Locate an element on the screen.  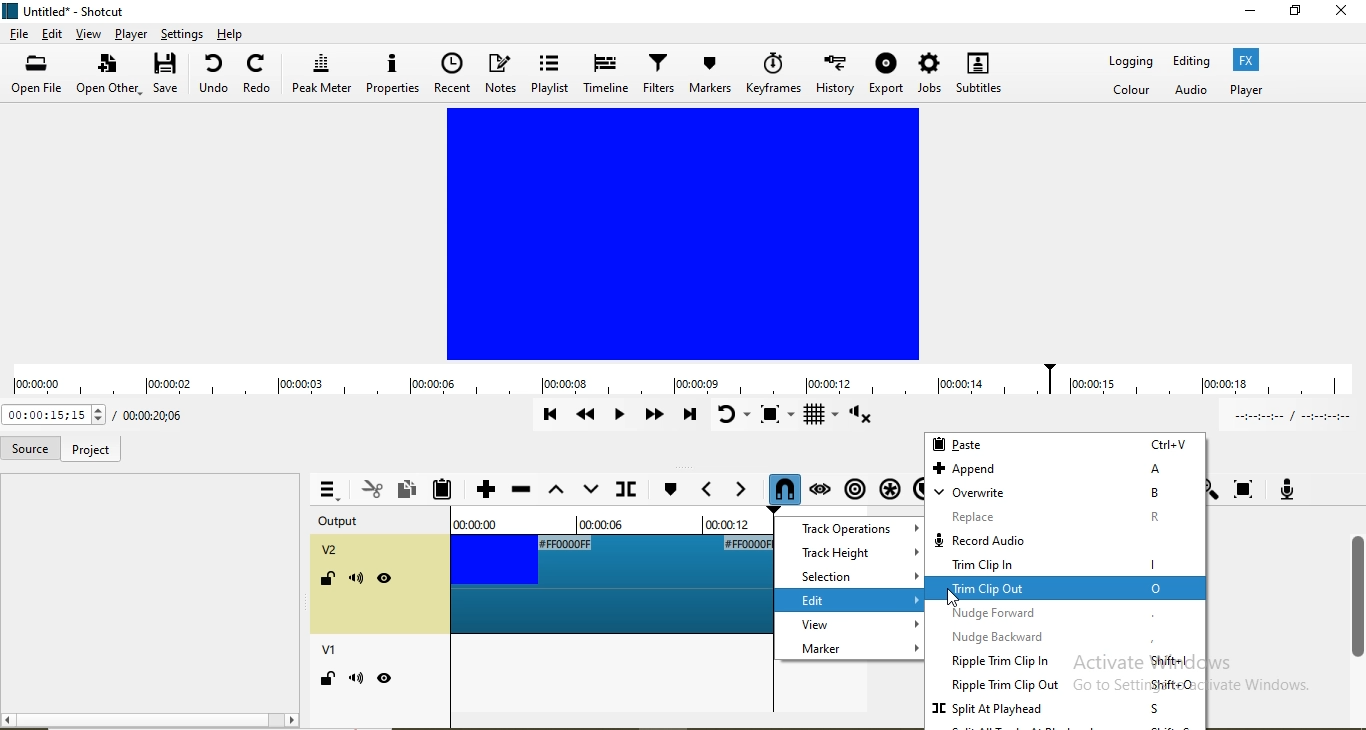
replace is located at coordinates (1066, 518).